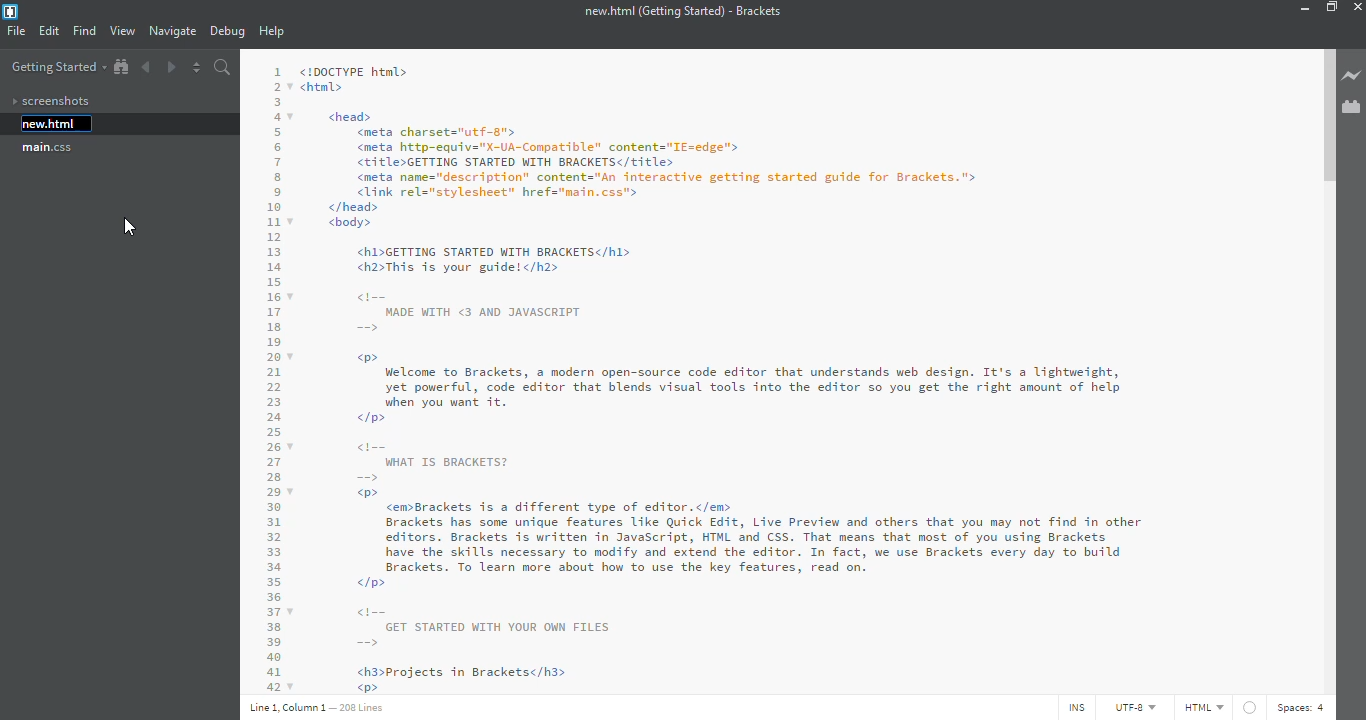 Image resolution: width=1366 pixels, height=720 pixels. Describe the element at coordinates (50, 101) in the screenshot. I see `screenshots` at that location.